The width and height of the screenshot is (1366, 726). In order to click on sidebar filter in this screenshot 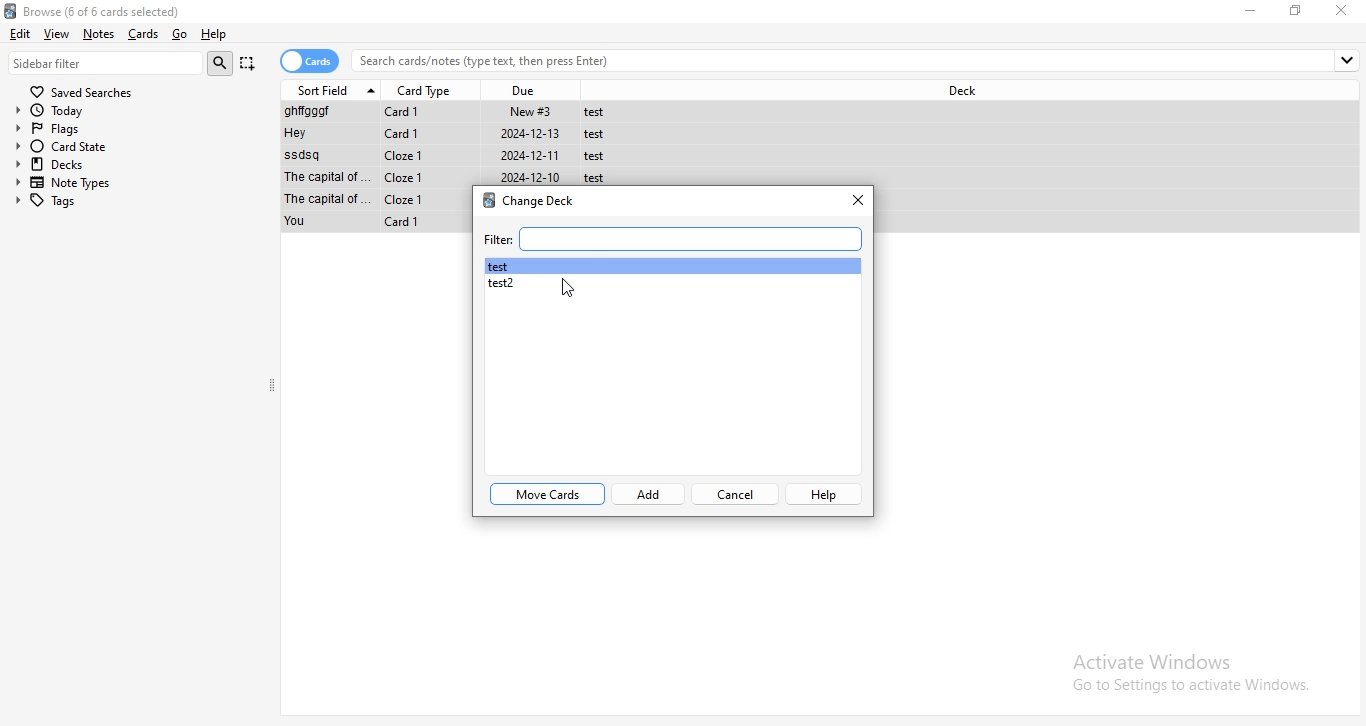, I will do `click(106, 63)`.